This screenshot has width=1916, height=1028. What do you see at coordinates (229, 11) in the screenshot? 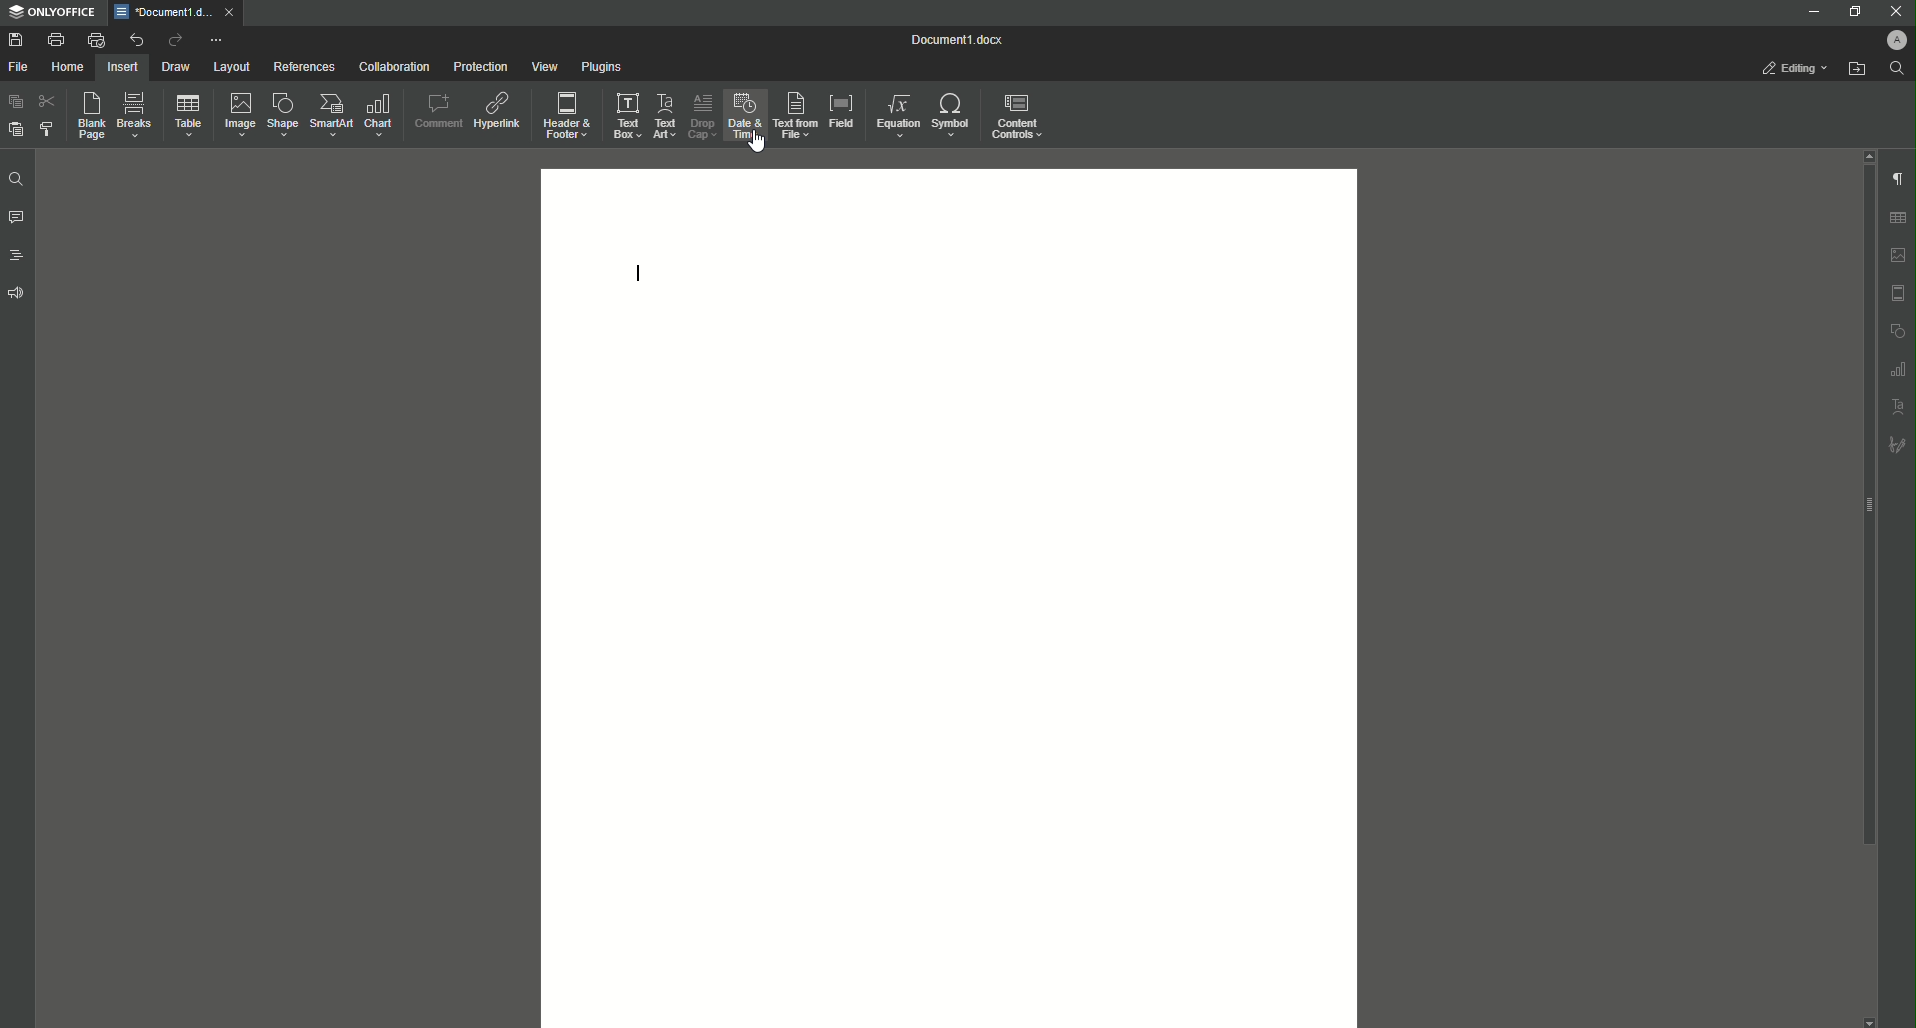
I see `close` at bounding box center [229, 11].